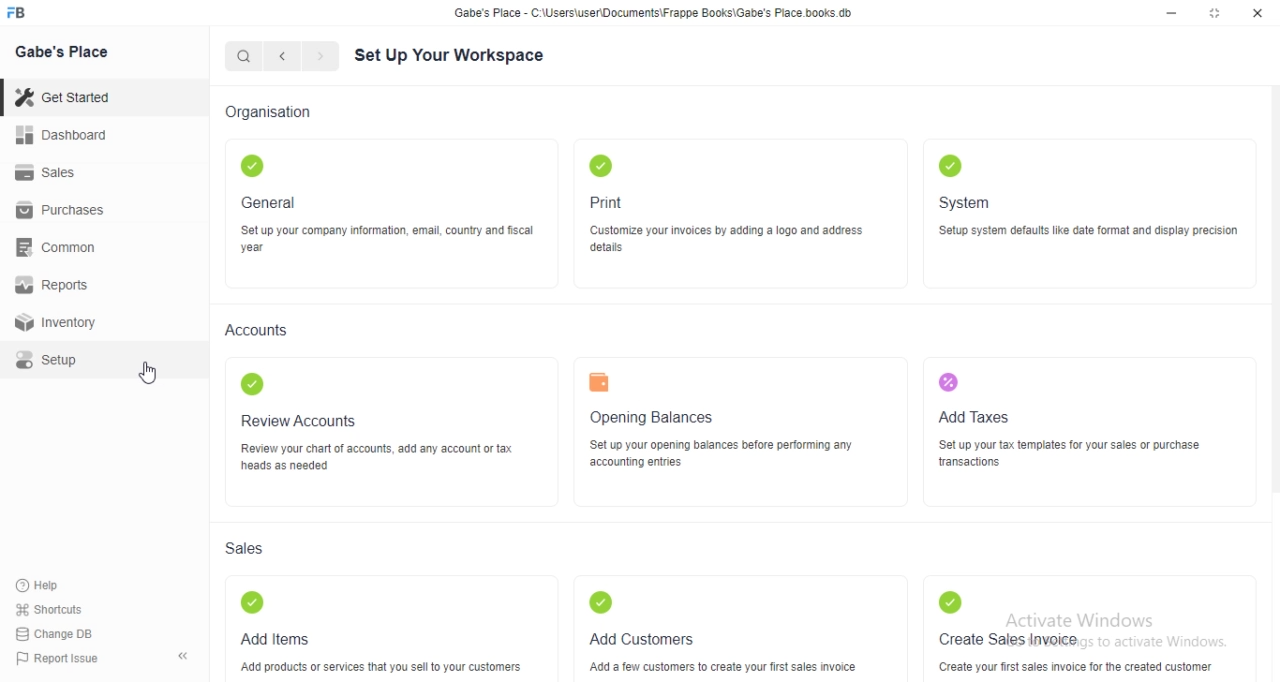  What do you see at coordinates (1216, 15) in the screenshot?
I see `restore down` at bounding box center [1216, 15].